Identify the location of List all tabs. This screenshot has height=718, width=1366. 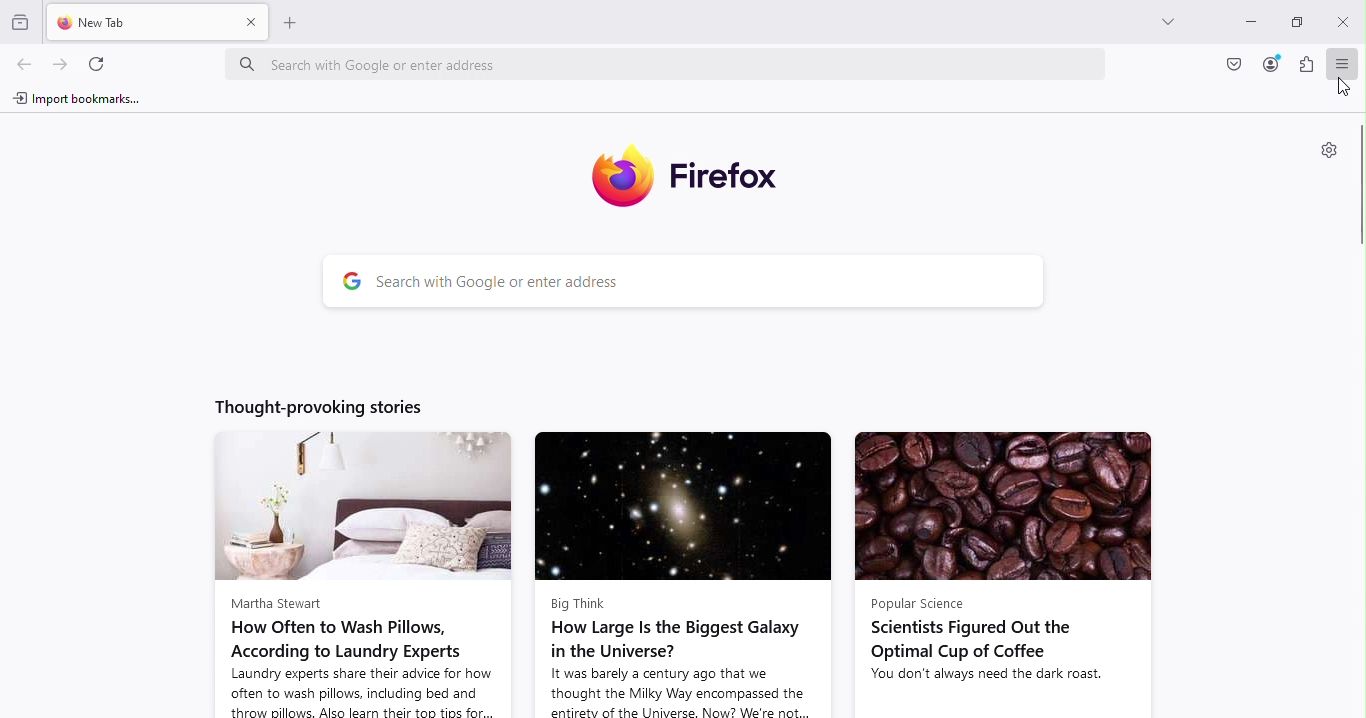
(1170, 24).